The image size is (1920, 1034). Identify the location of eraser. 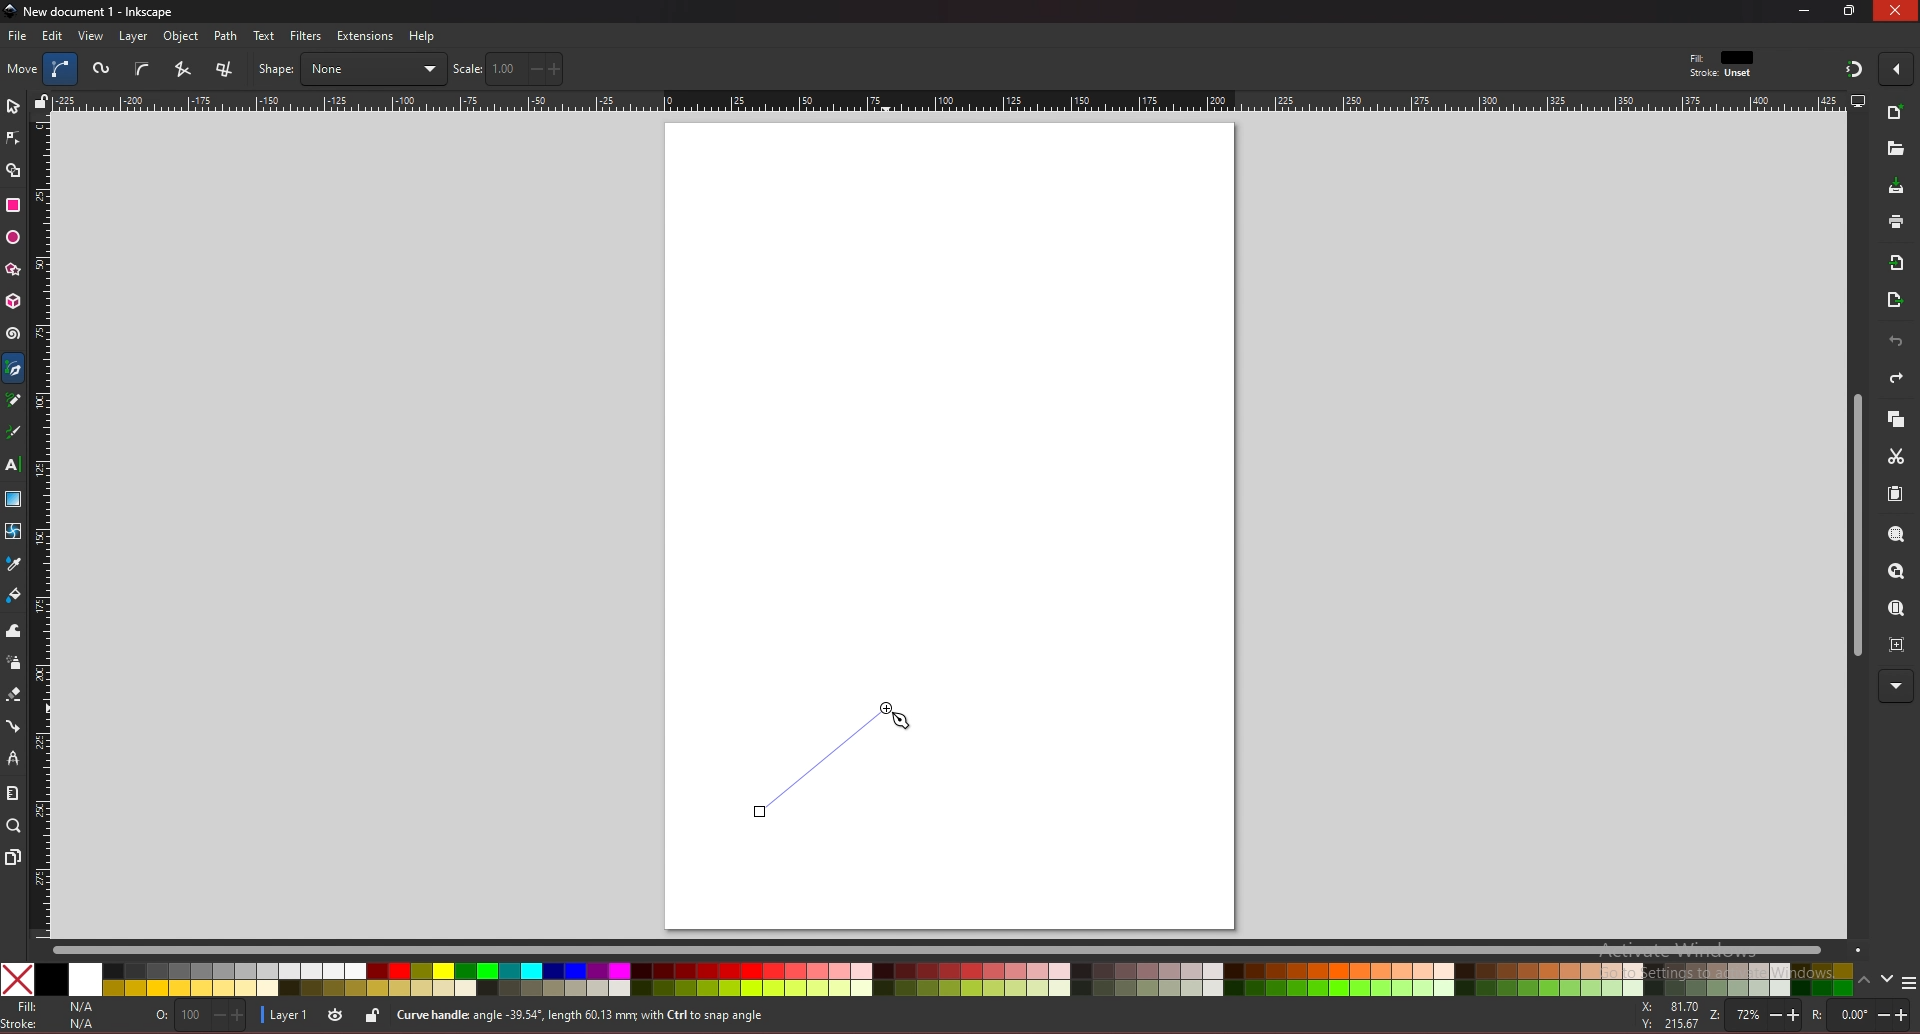
(13, 695).